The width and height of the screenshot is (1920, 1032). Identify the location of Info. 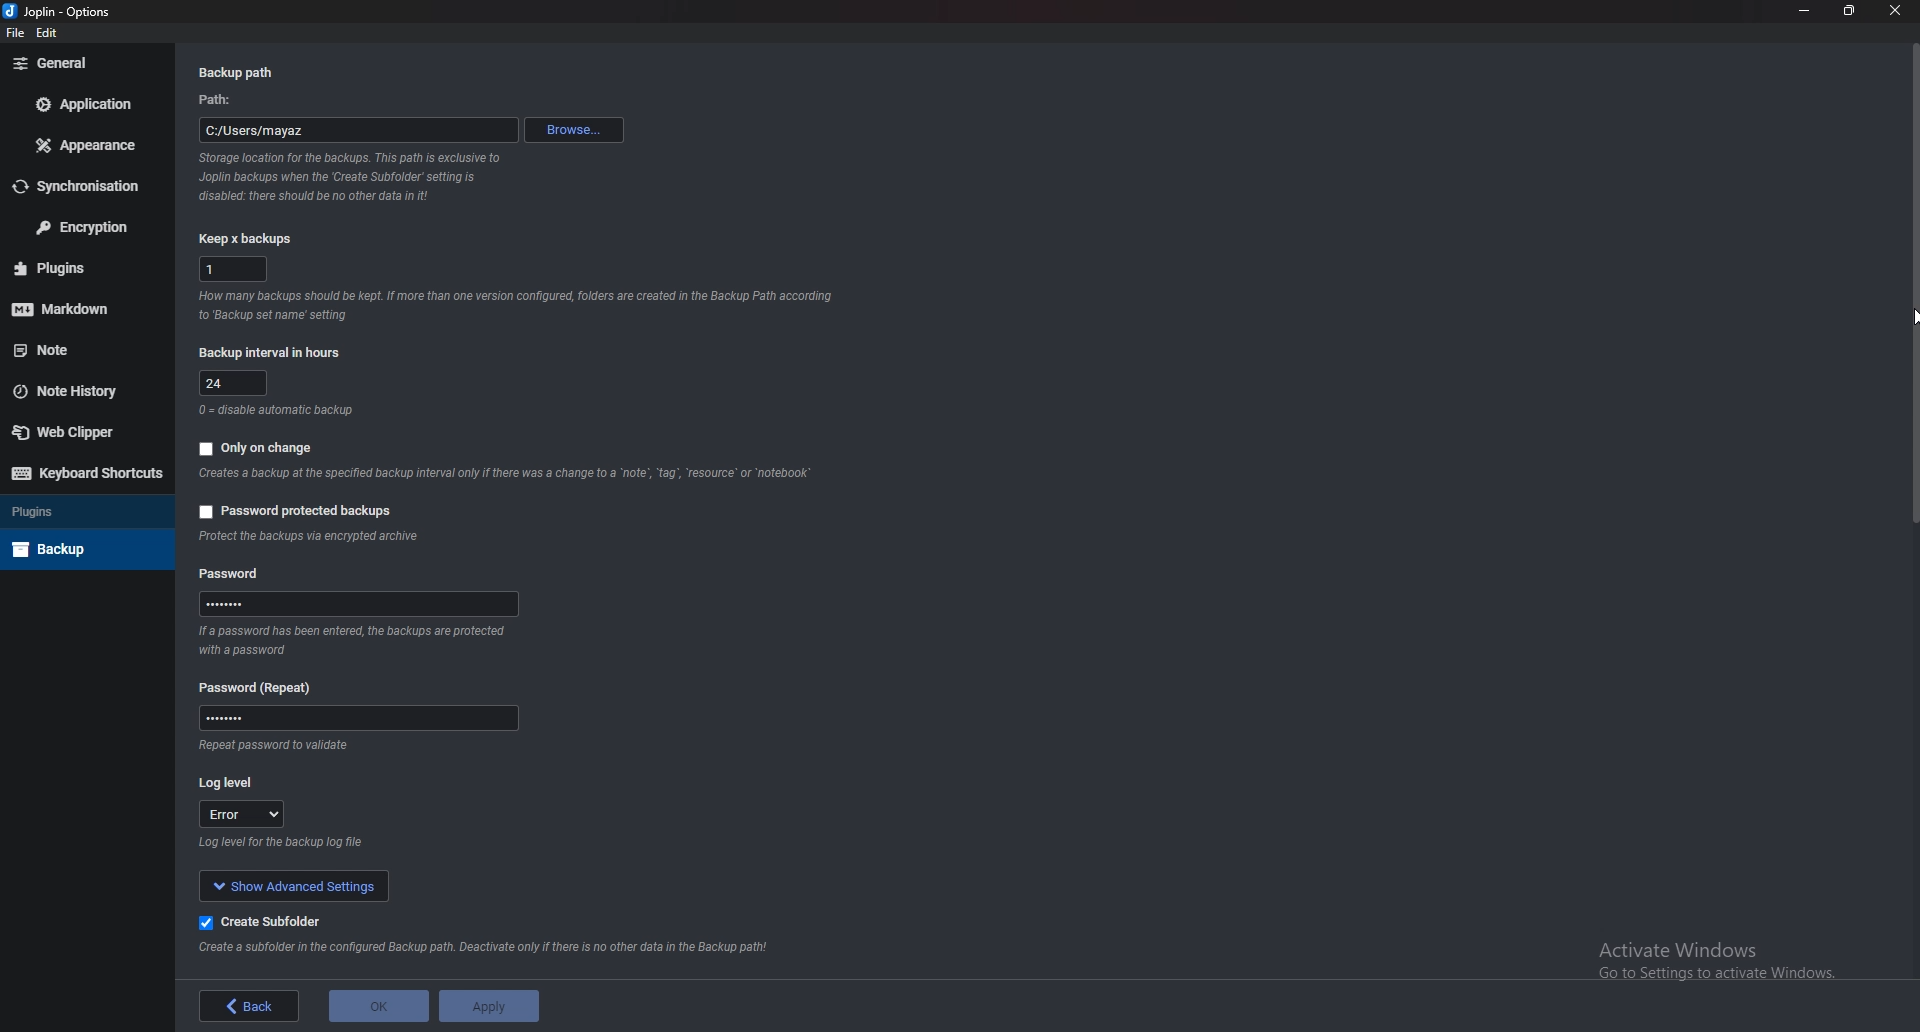
(349, 638).